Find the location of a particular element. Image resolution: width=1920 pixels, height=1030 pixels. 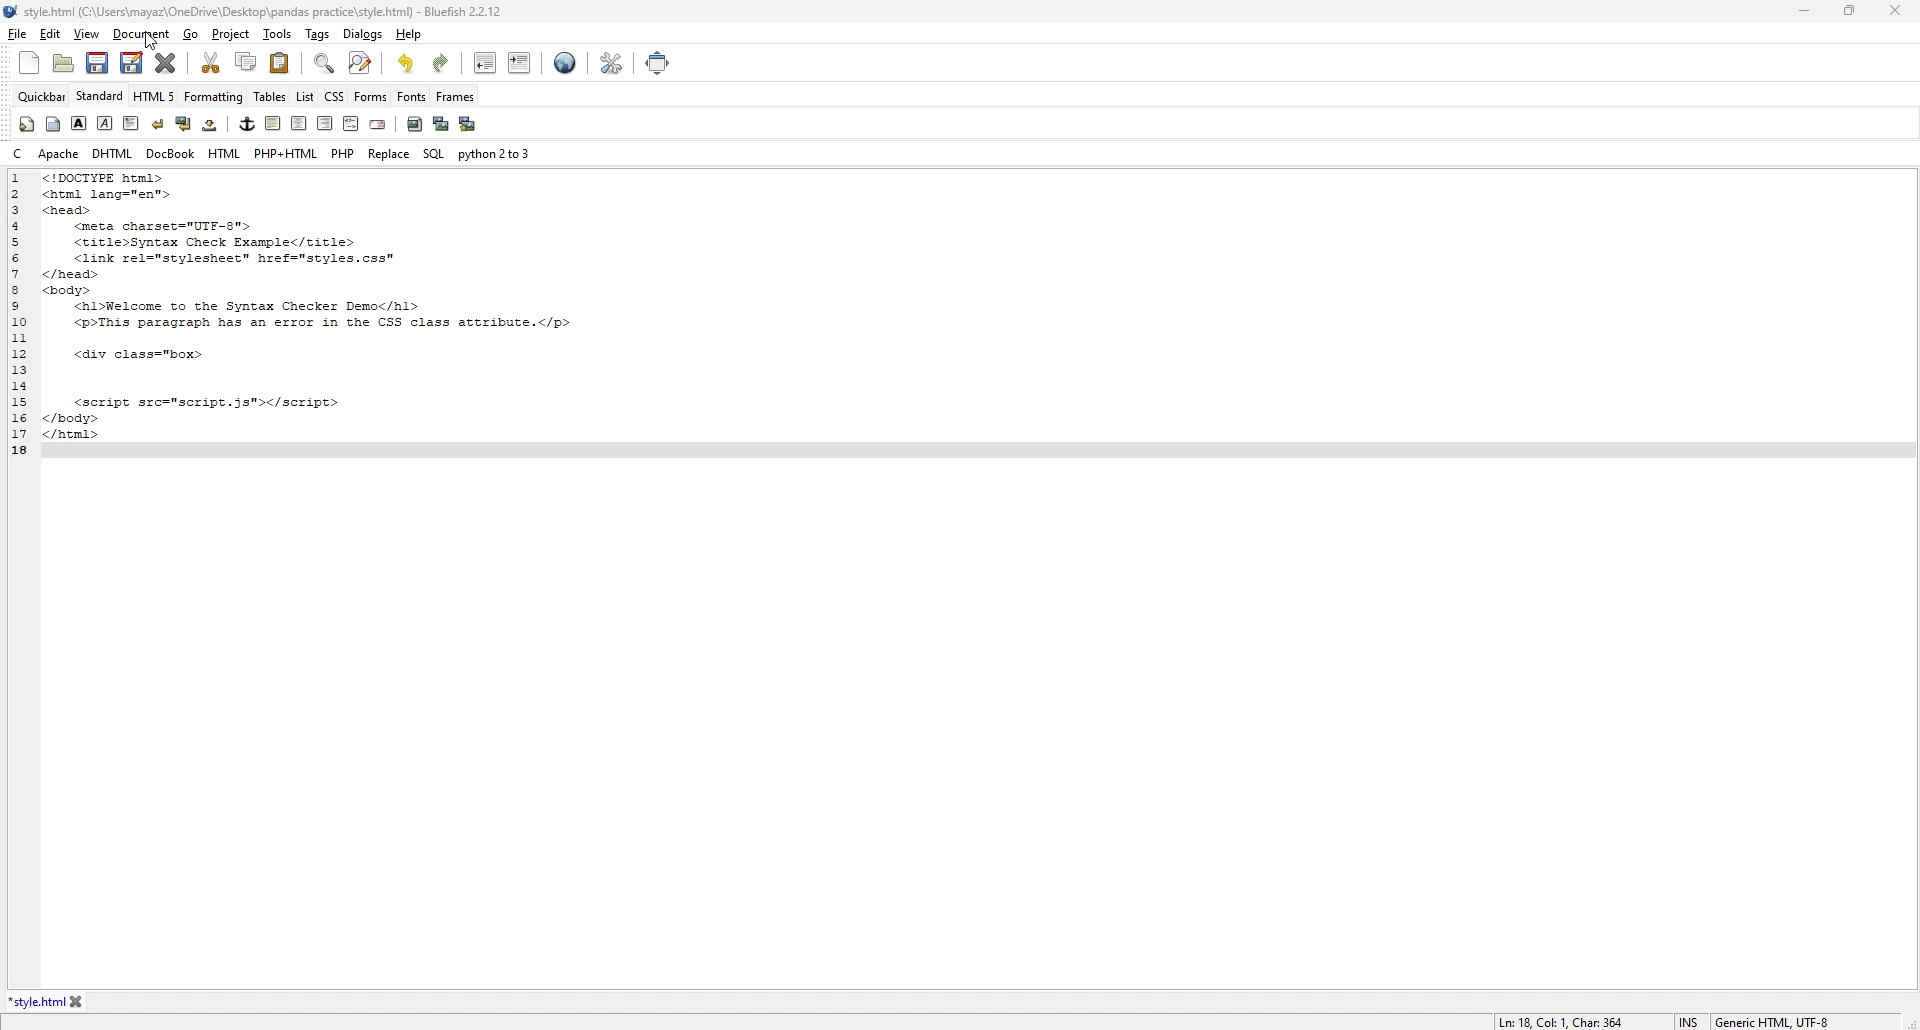

cut is located at coordinates (212, 62).